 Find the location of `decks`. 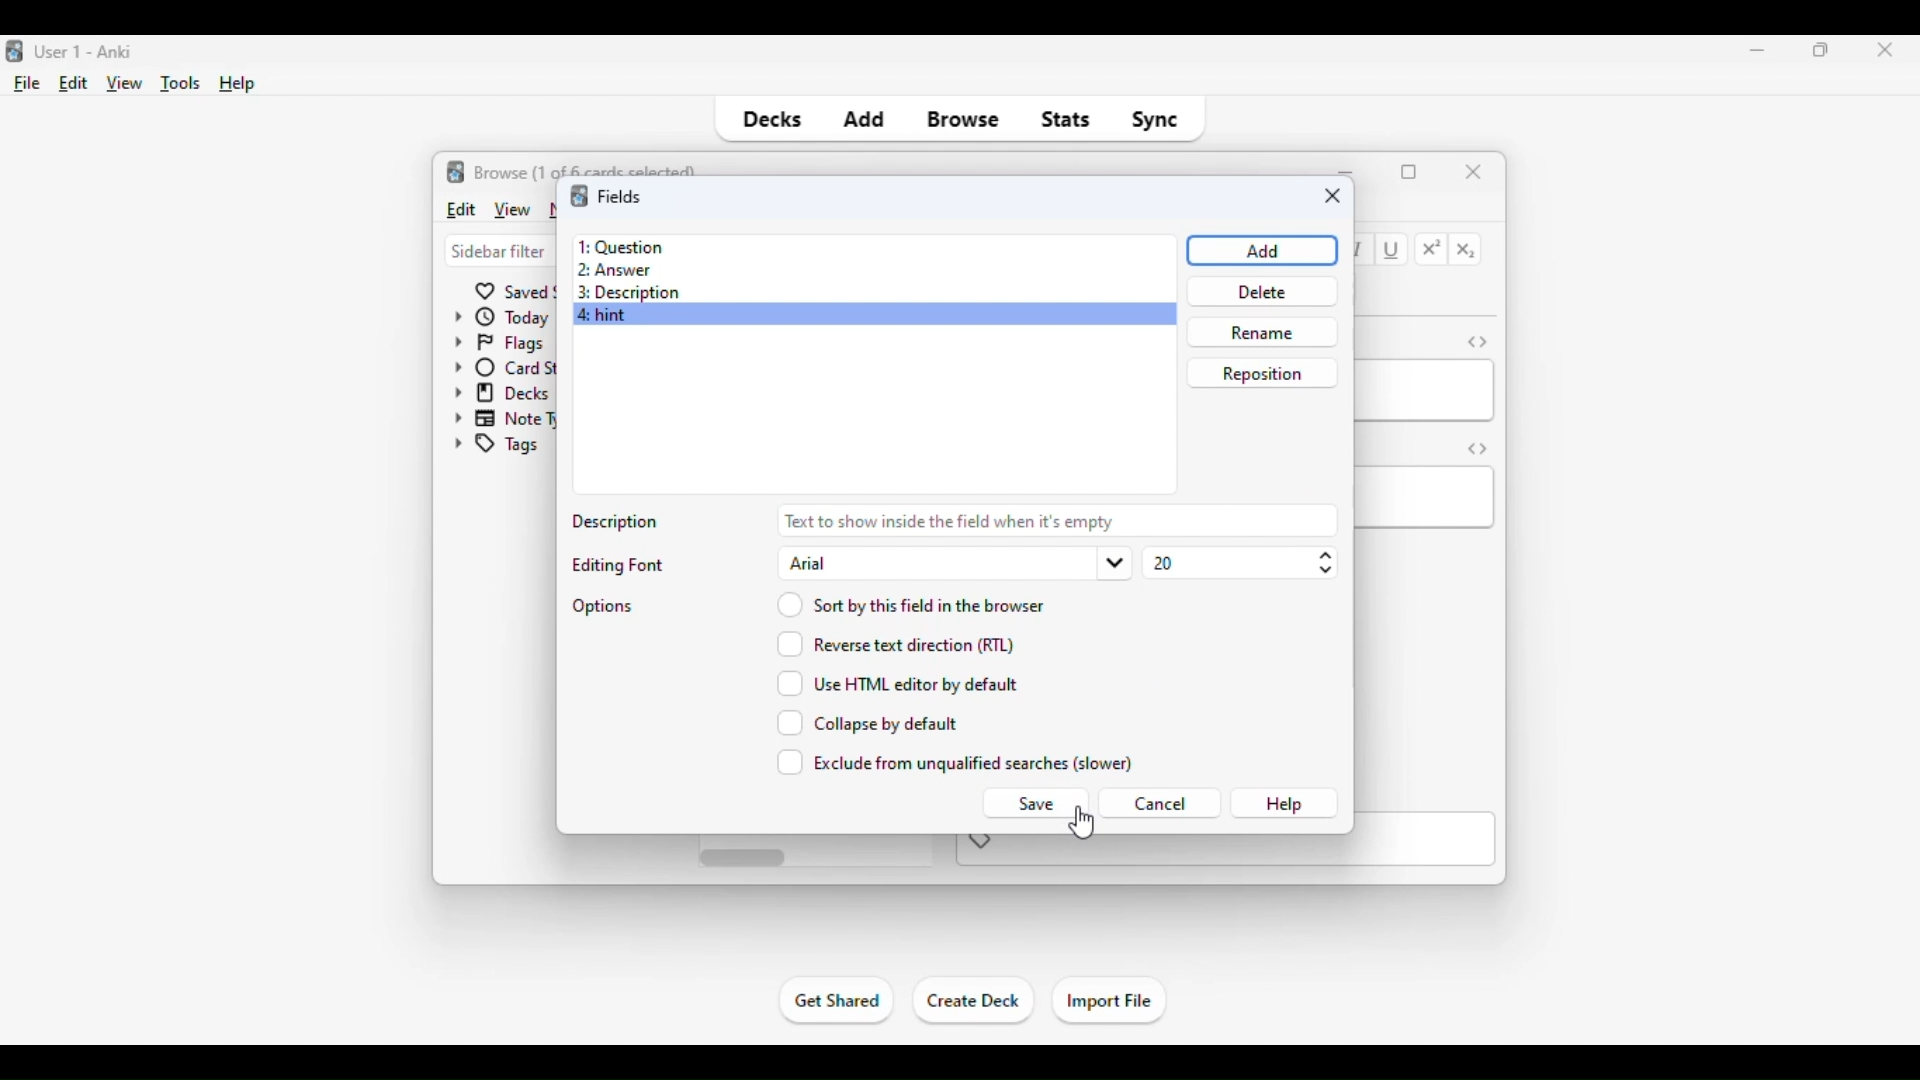

decks is located at coordinates (770, 120).